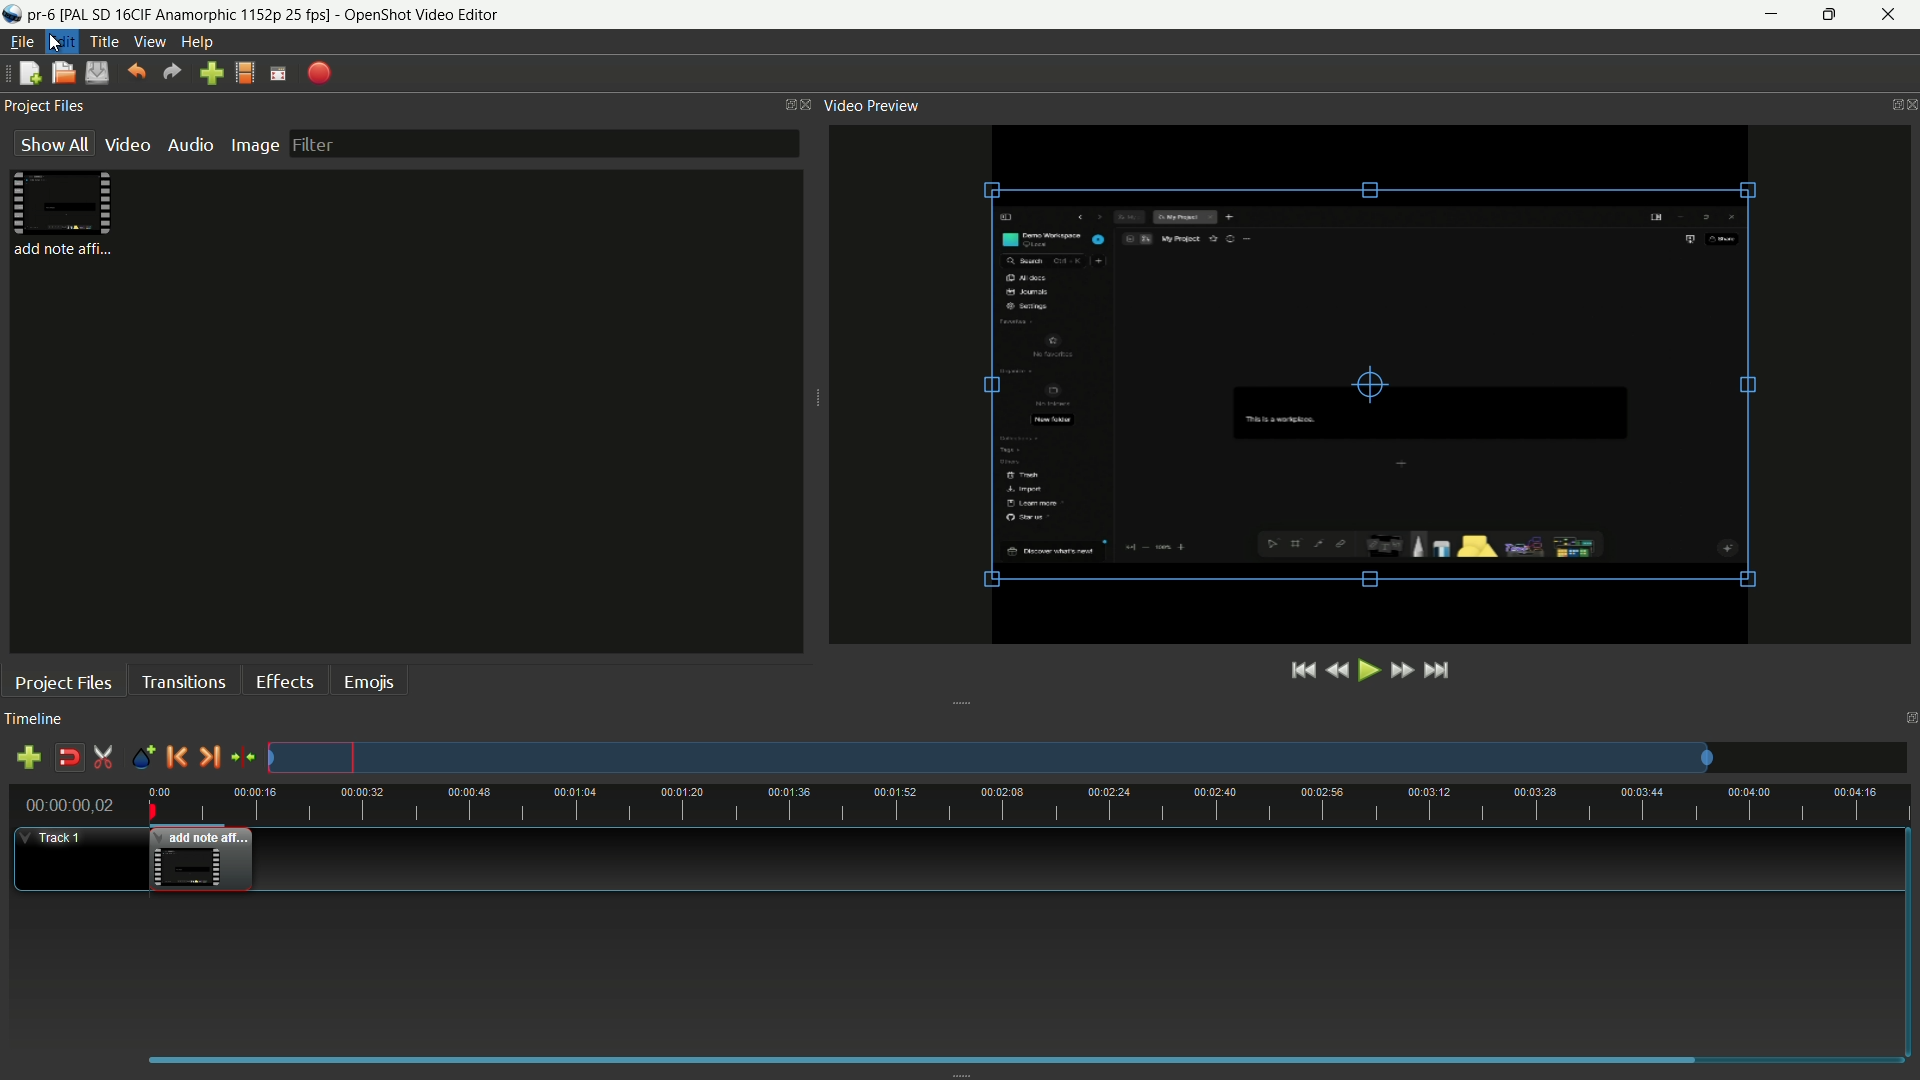  What do you see at coordinates (1400, 670) in the screenshot?
I see `fast forward` at bounding box center [1400, 670].